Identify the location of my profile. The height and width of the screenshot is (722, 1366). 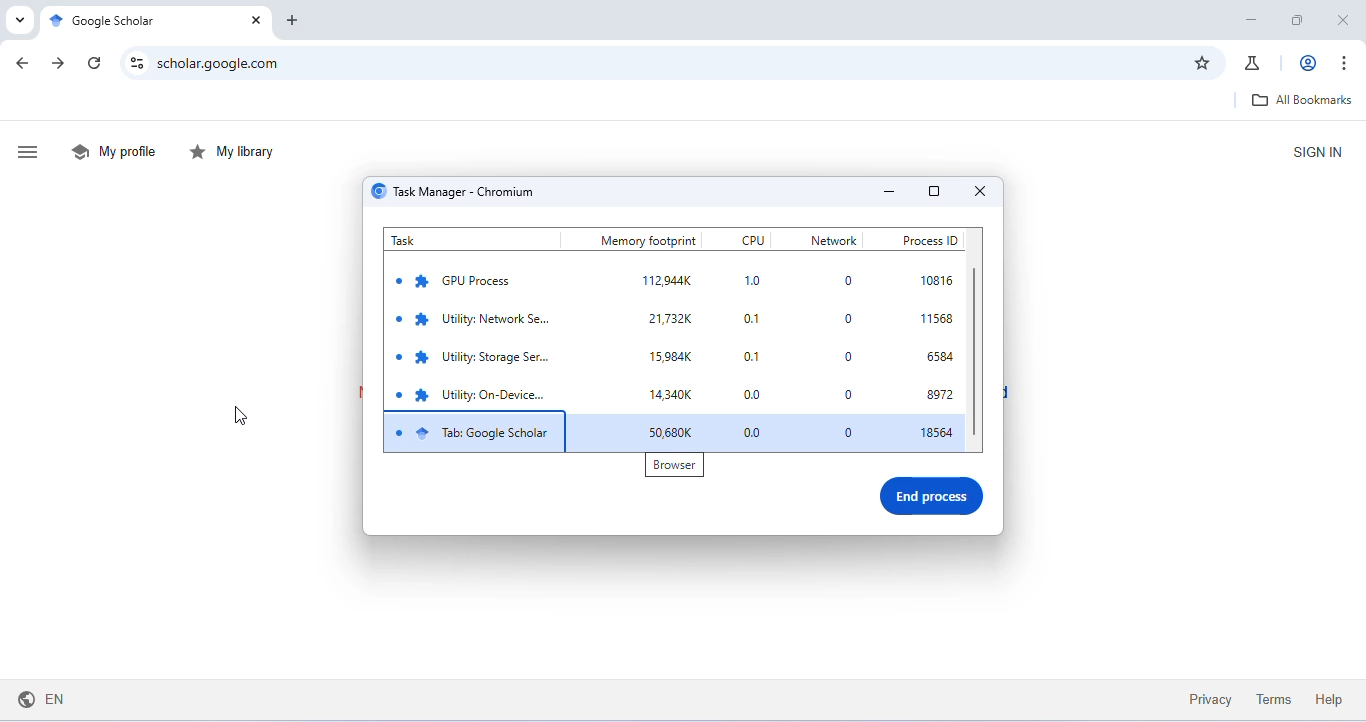
(117, 150).